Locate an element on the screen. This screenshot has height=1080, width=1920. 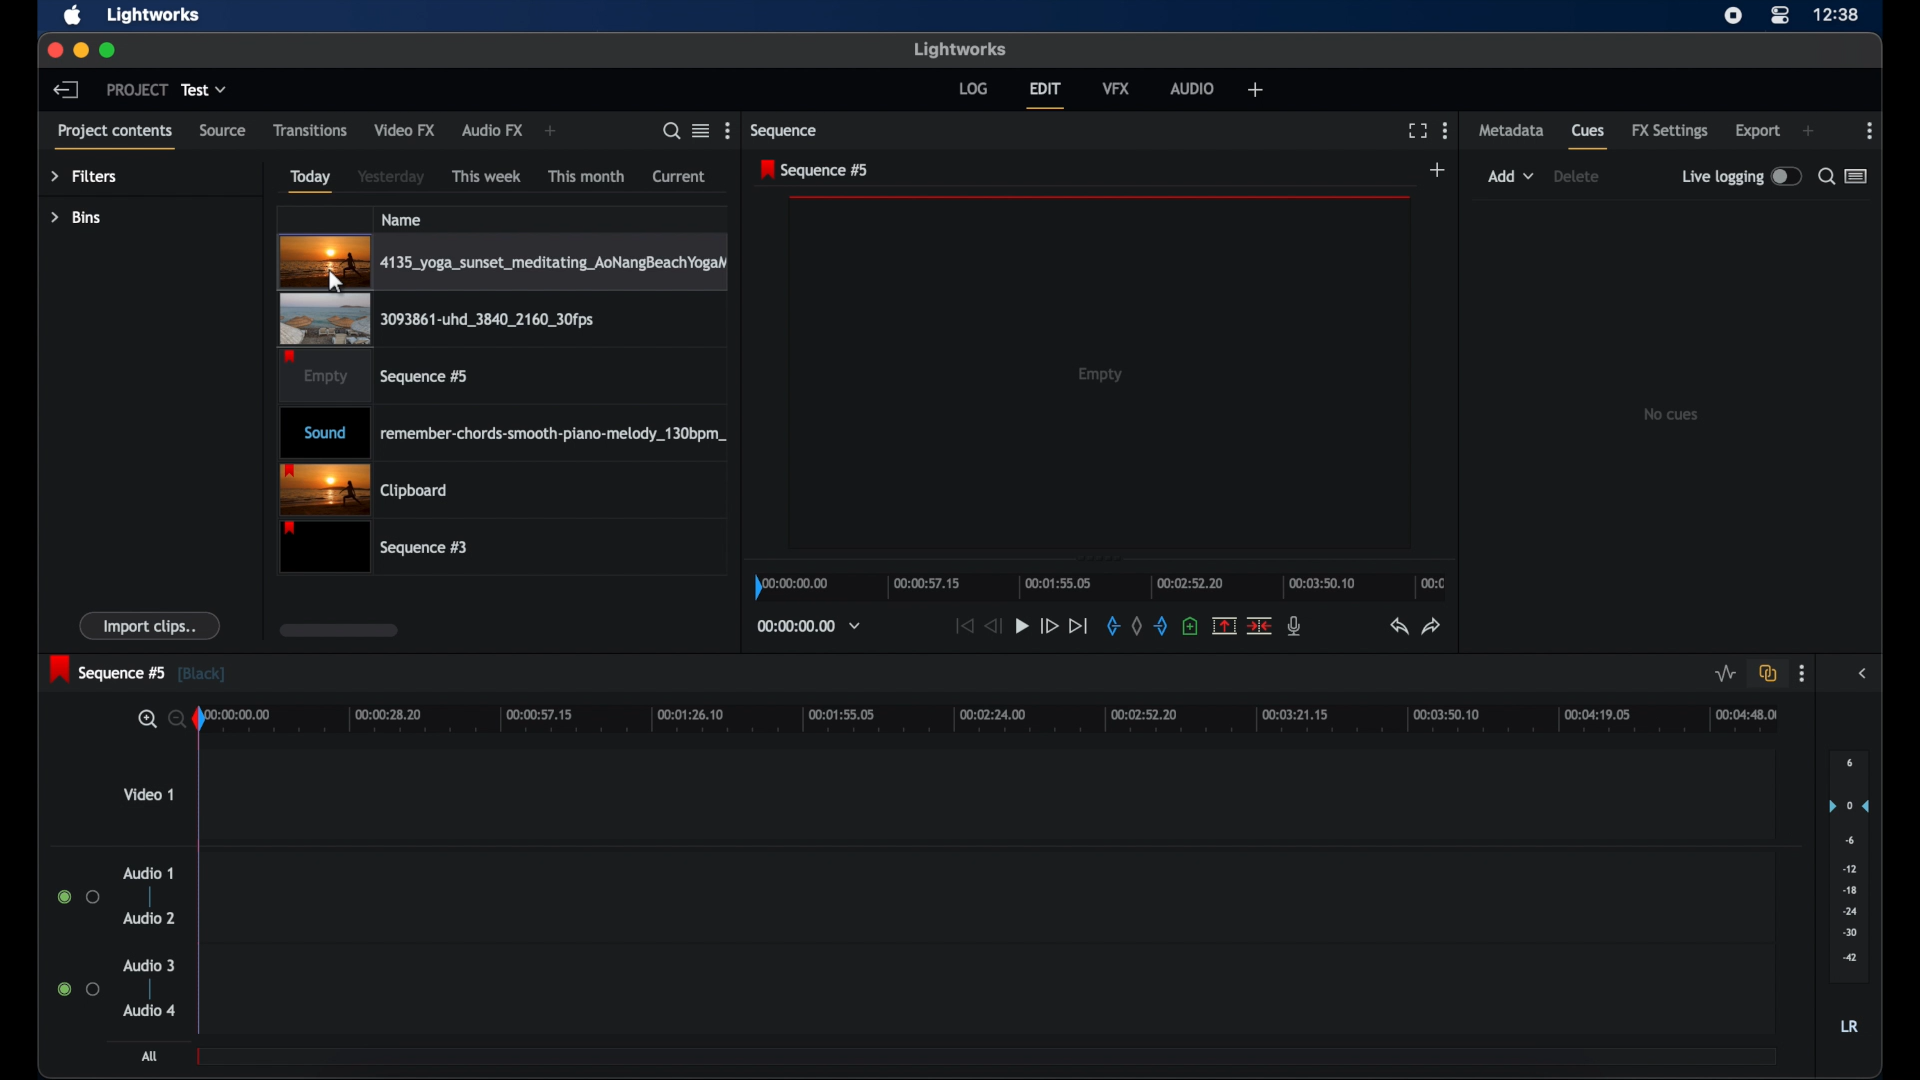
video clip is located at coordinates (436, 320).